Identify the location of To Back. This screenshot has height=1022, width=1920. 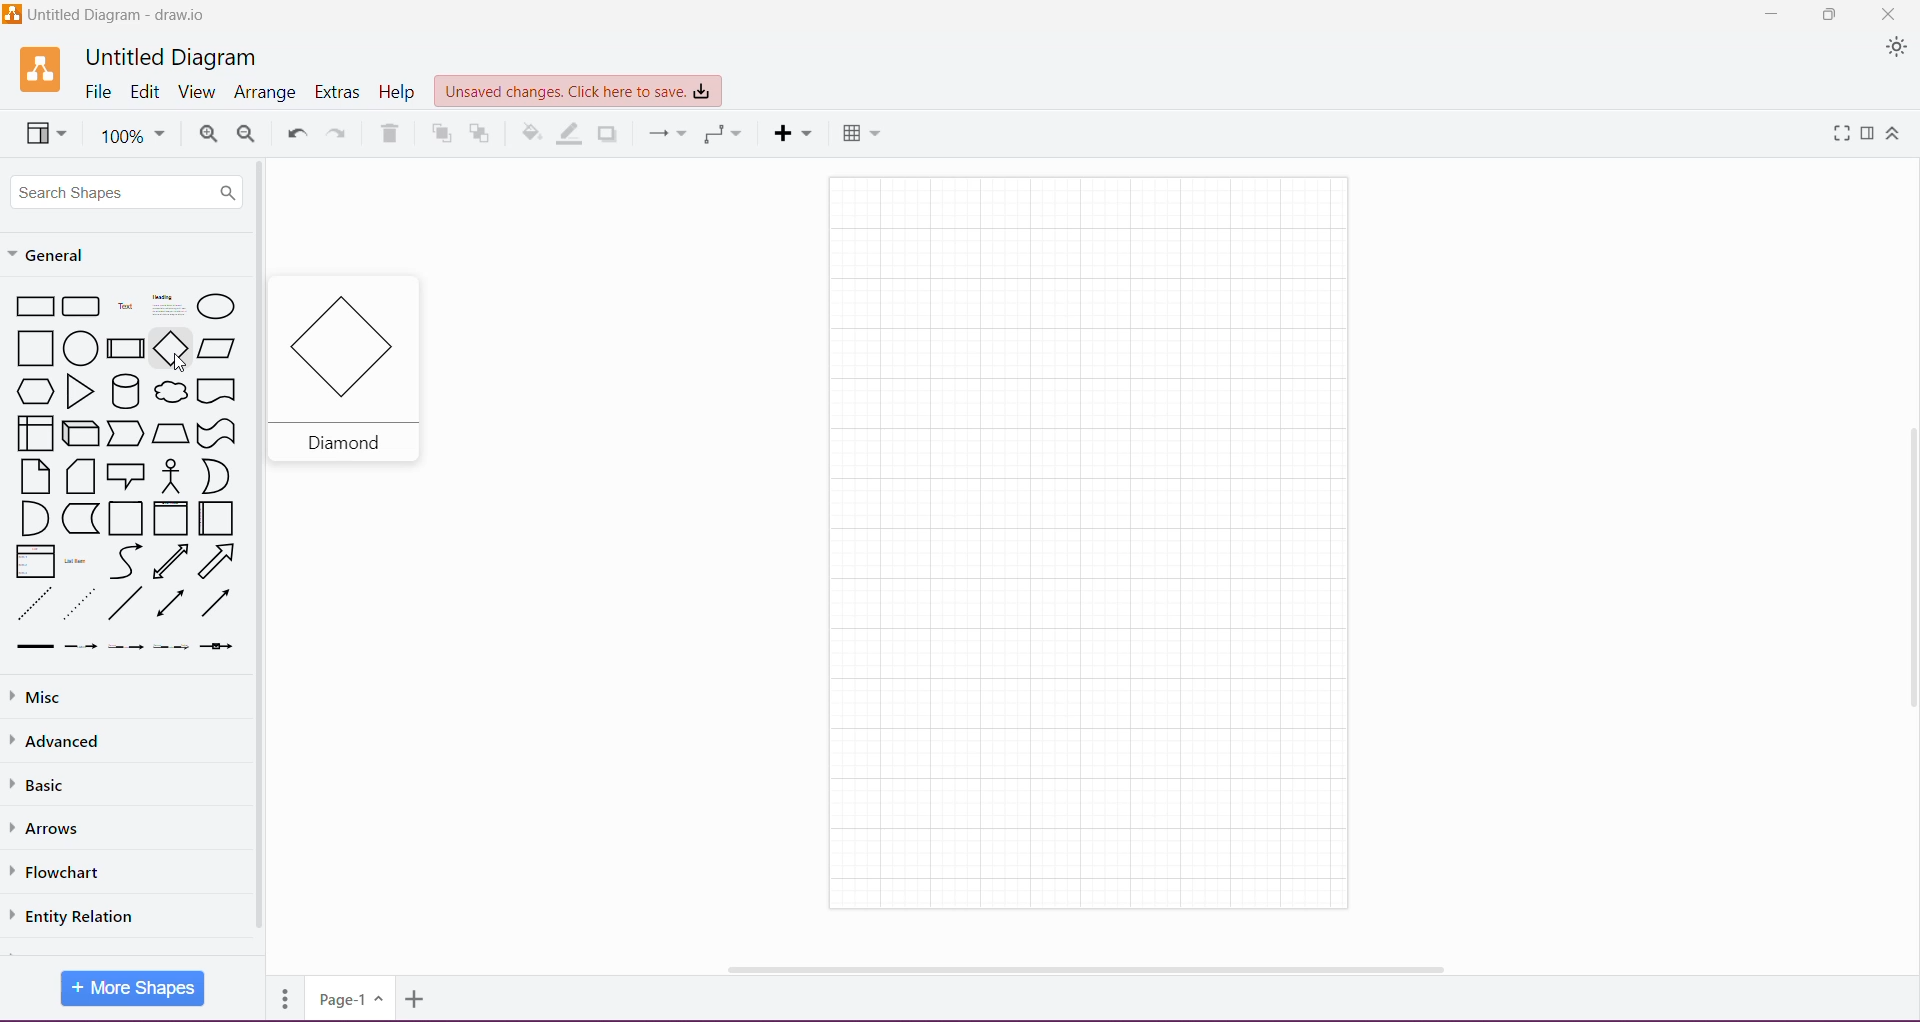
(483, 133).